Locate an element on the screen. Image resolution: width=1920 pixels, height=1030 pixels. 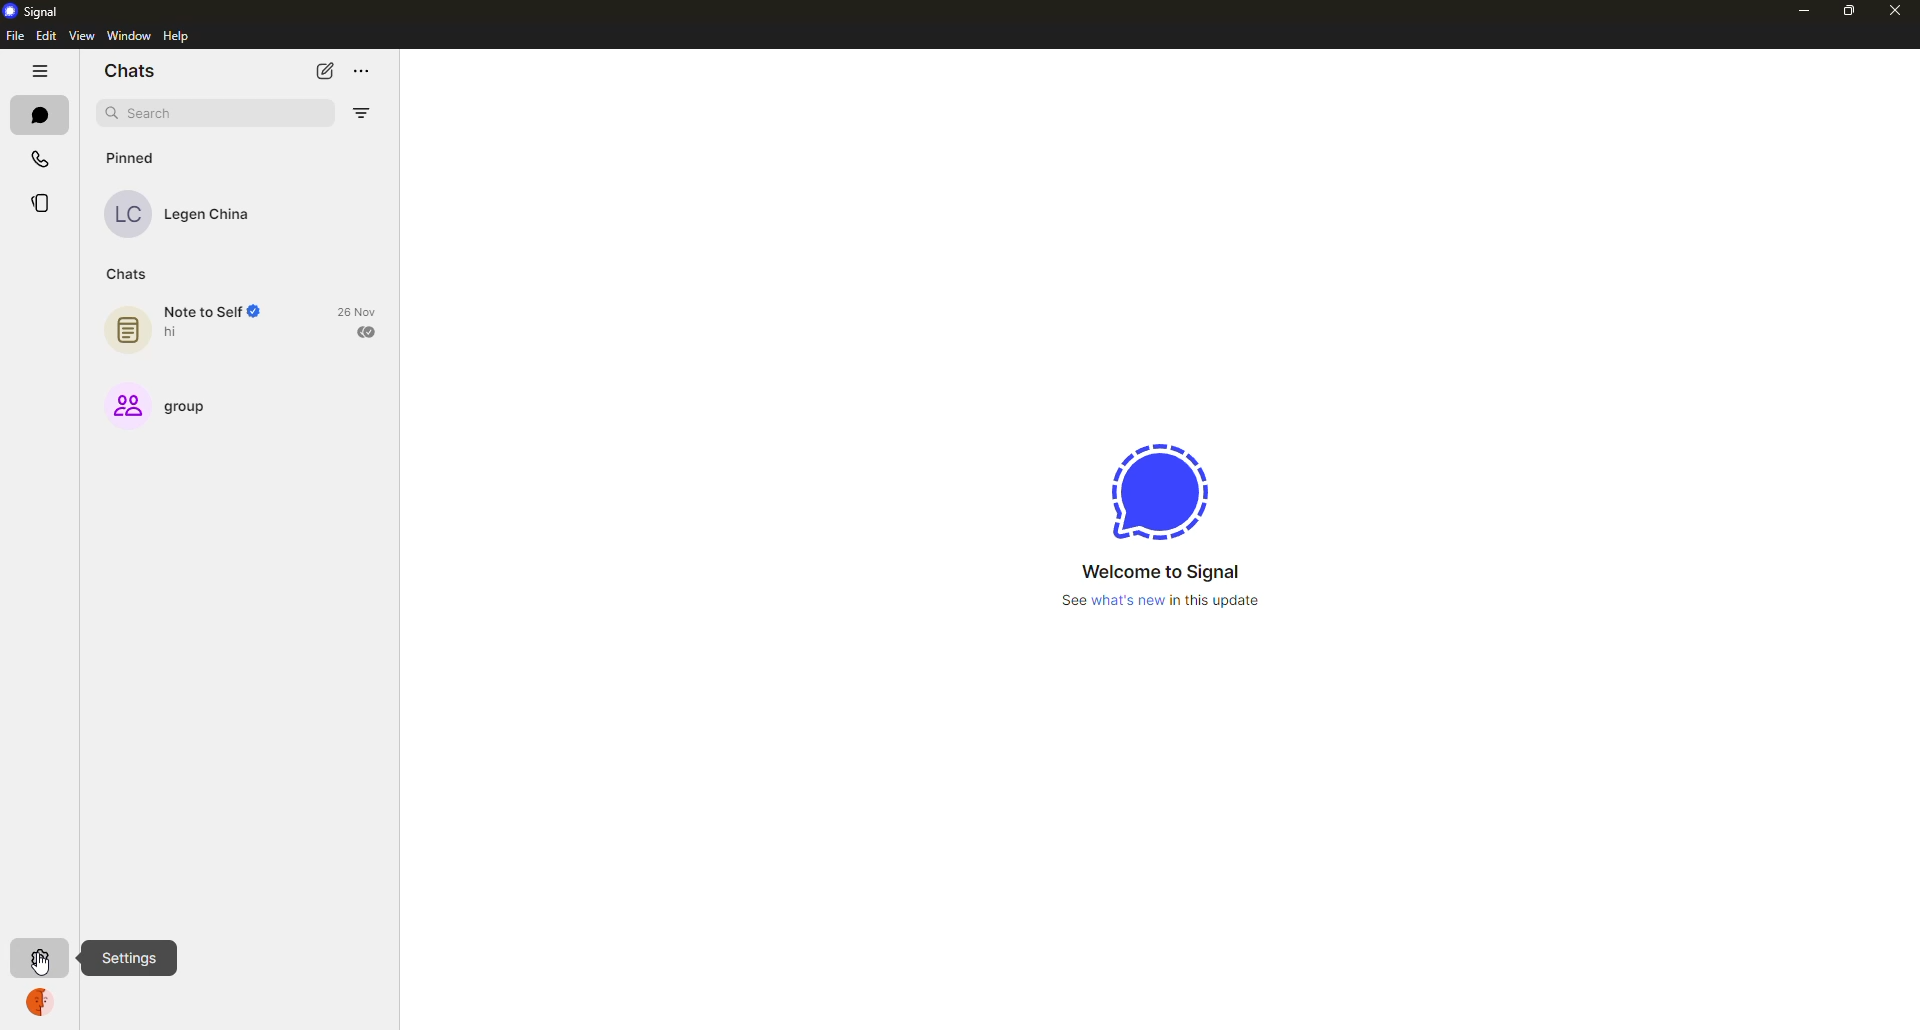
window is located at coordinates (123, 37).